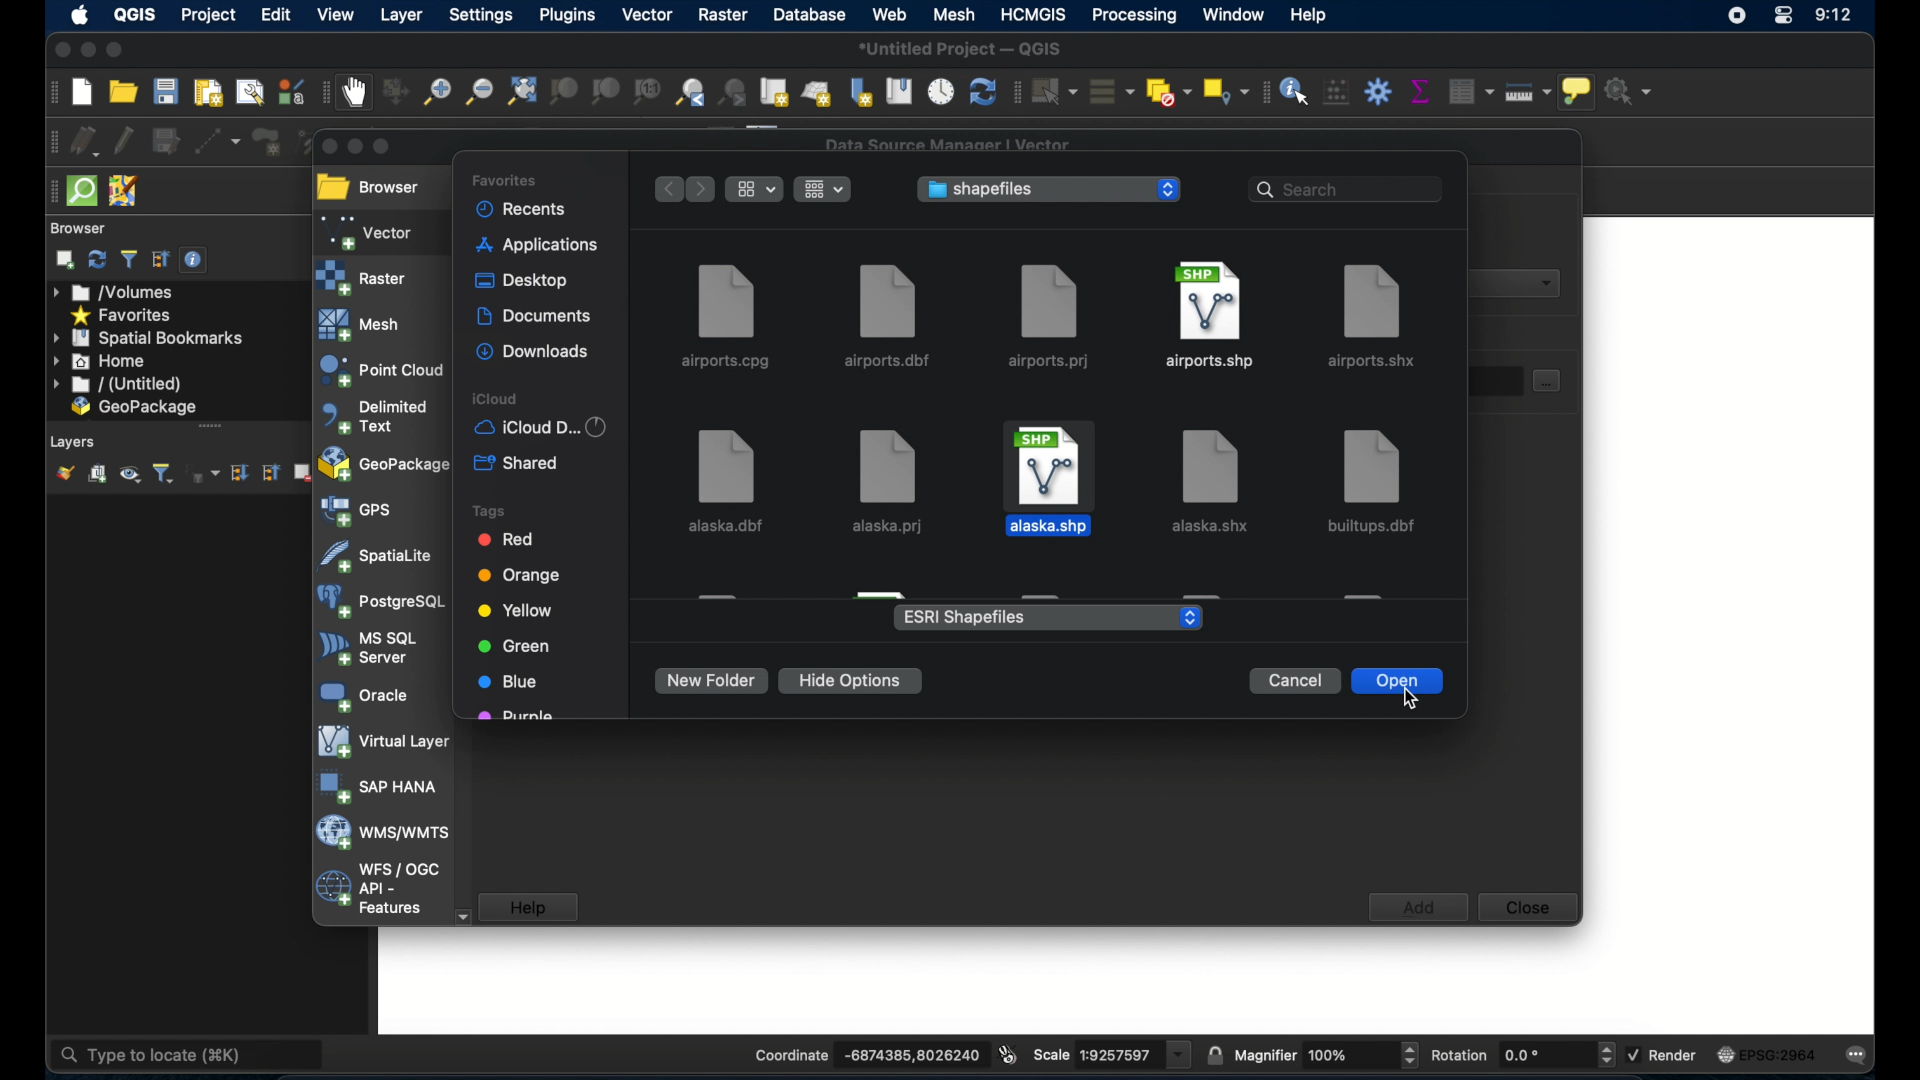 This screenshot has width=1920, height=1080. Describe the element at coordinates (1395, 682) in the screenshot. I see `open` at that location.